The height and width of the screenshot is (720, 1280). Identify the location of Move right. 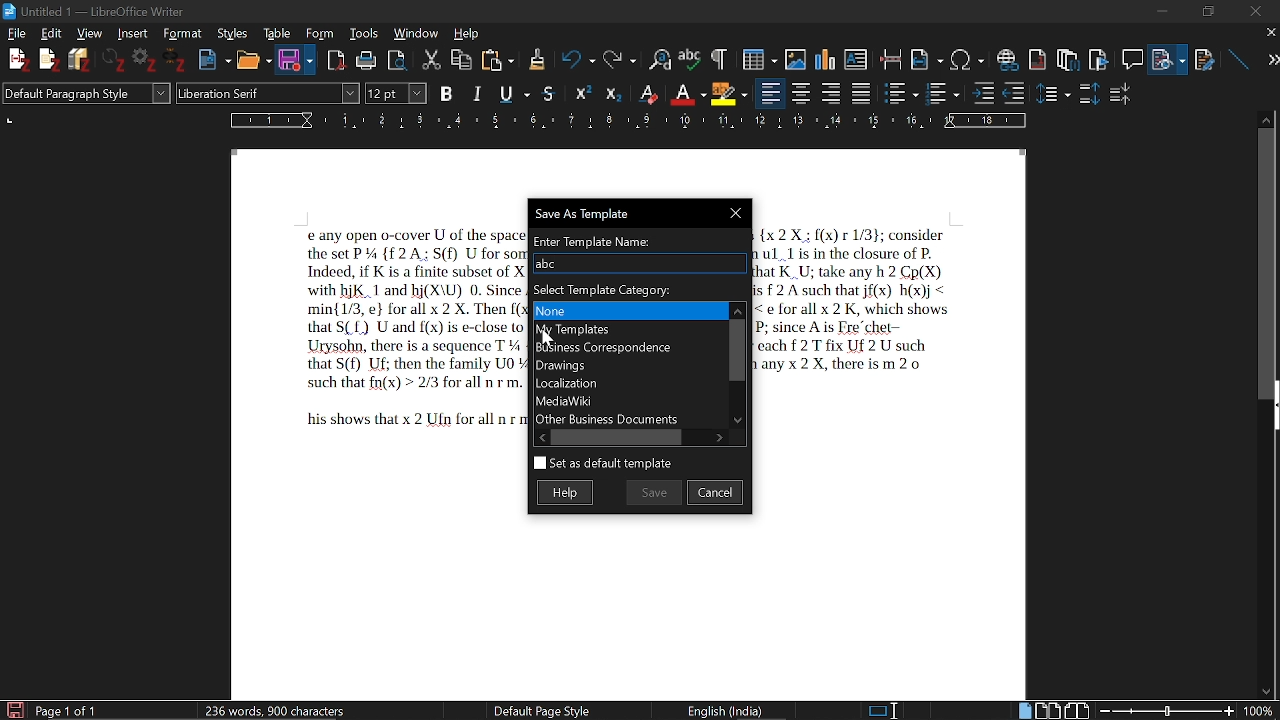
(721, 436).